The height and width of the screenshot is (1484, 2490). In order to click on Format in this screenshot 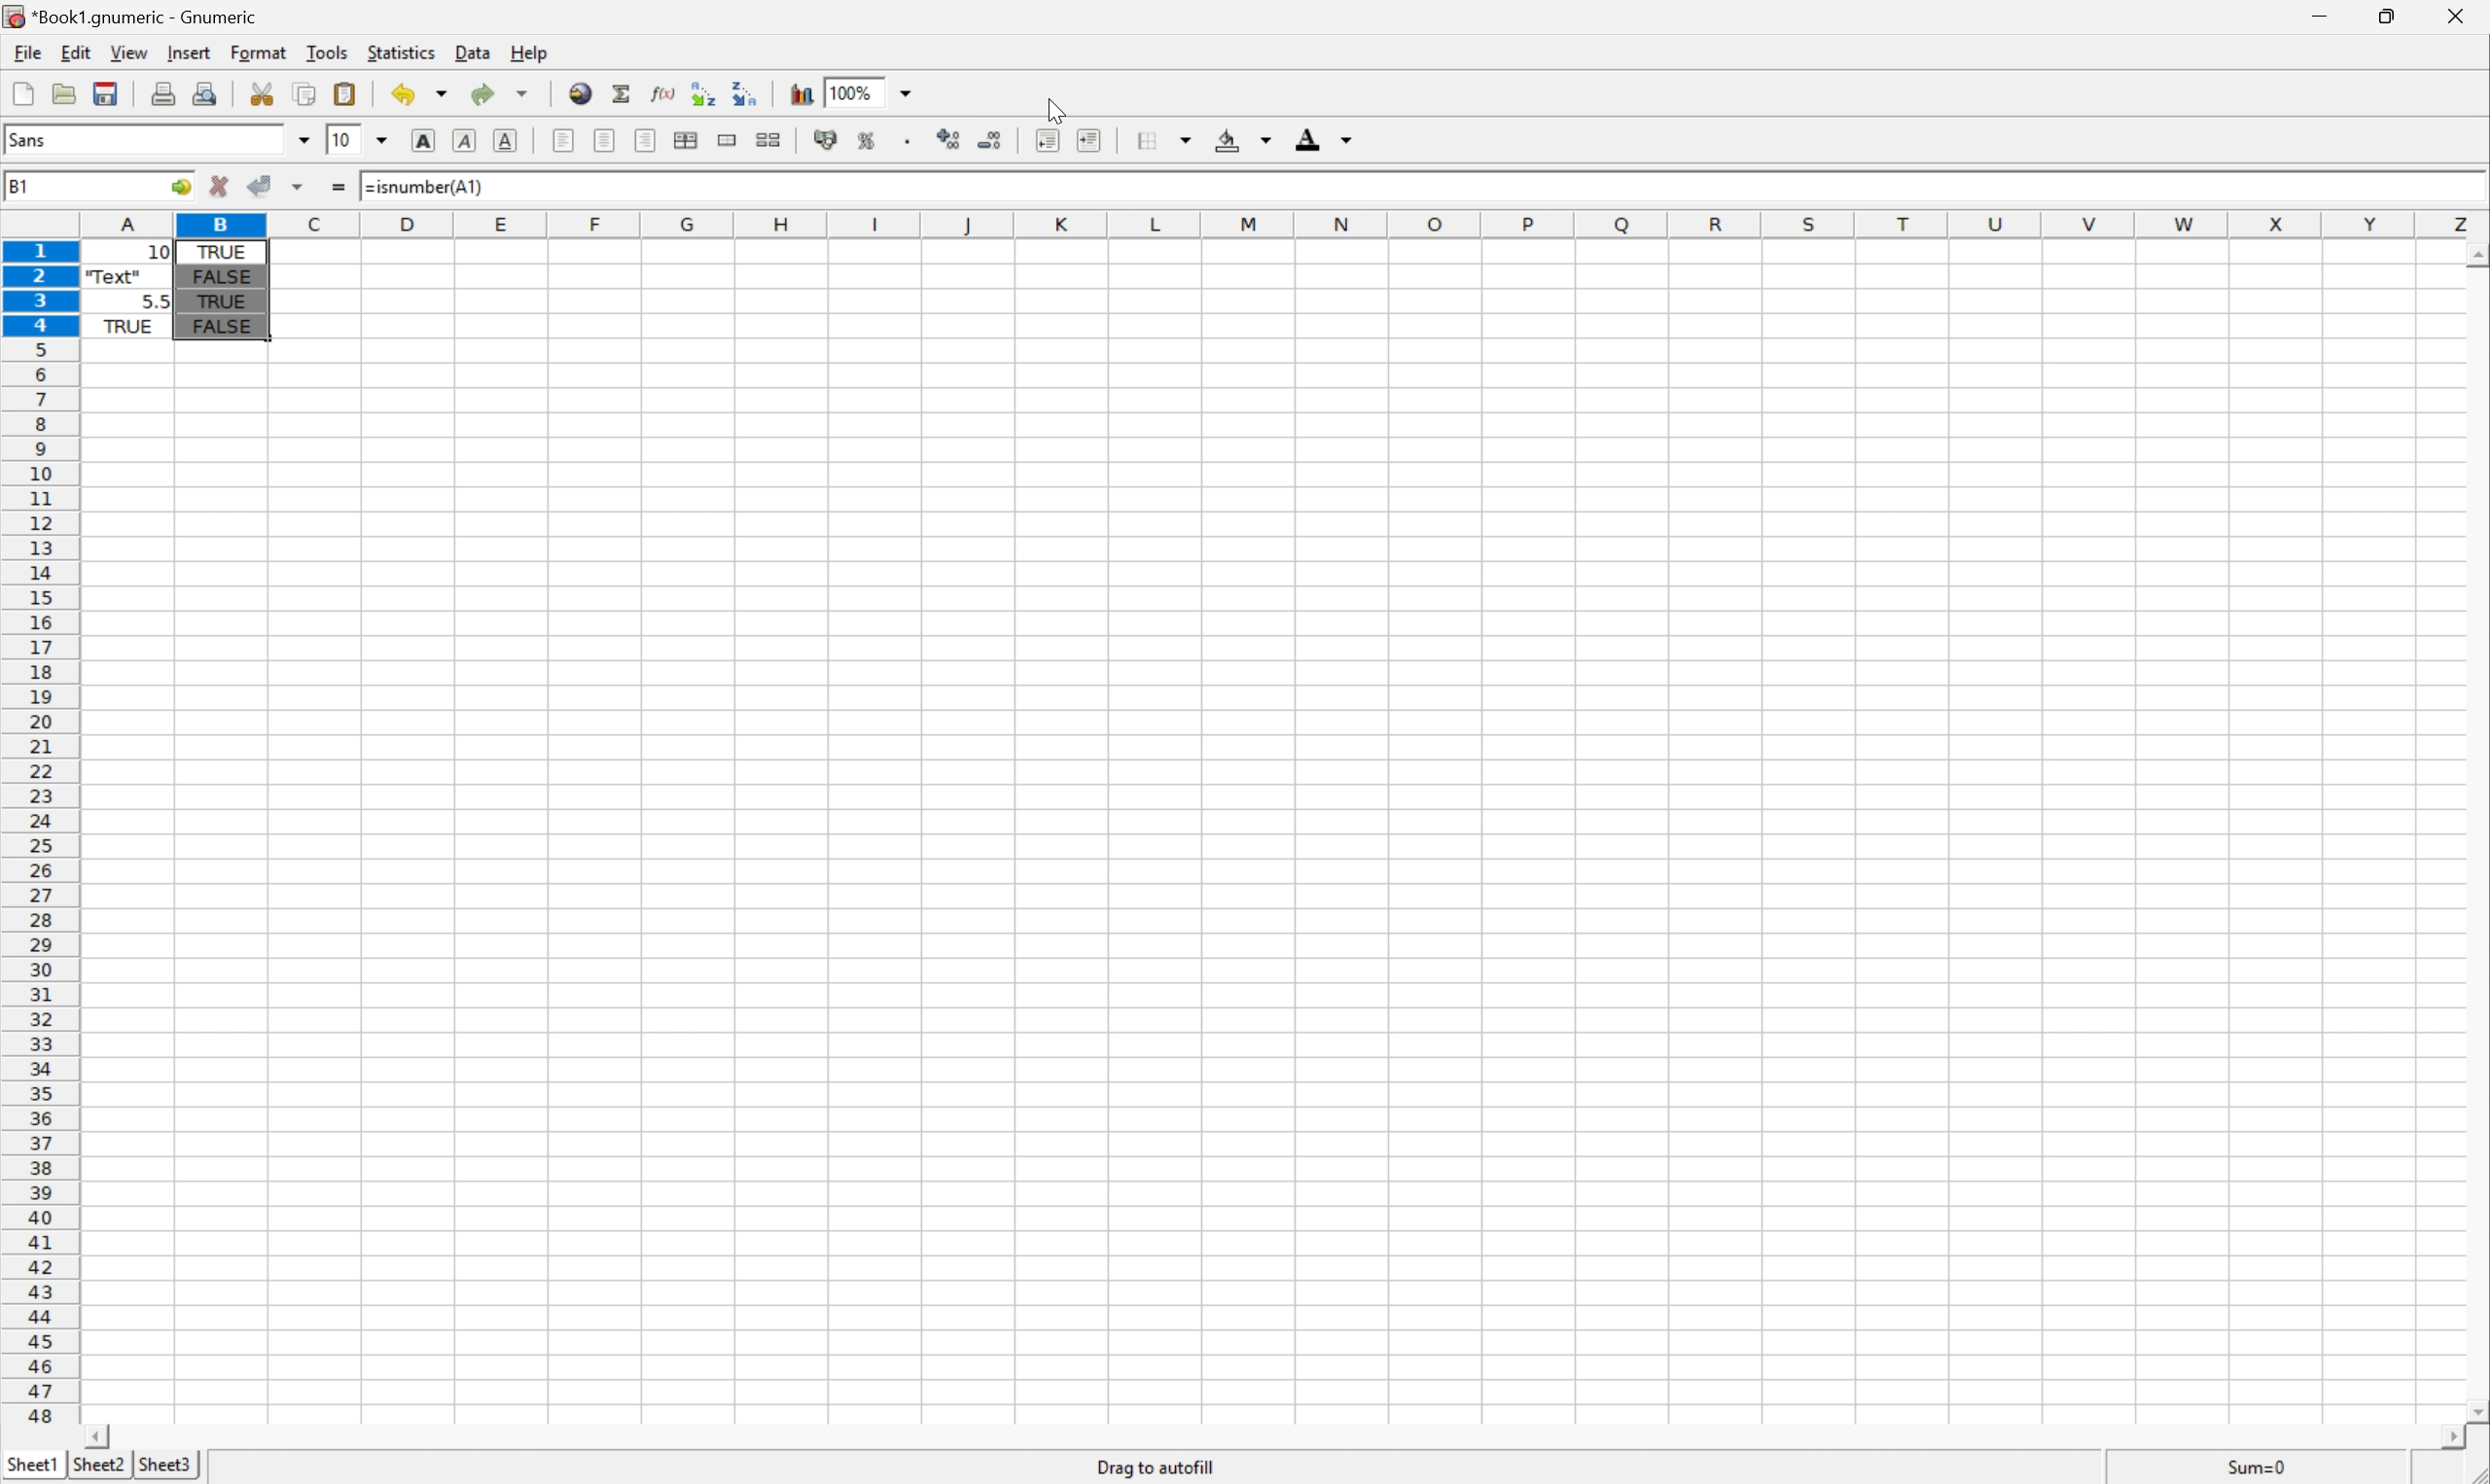, I will do `click(260, 52)`.